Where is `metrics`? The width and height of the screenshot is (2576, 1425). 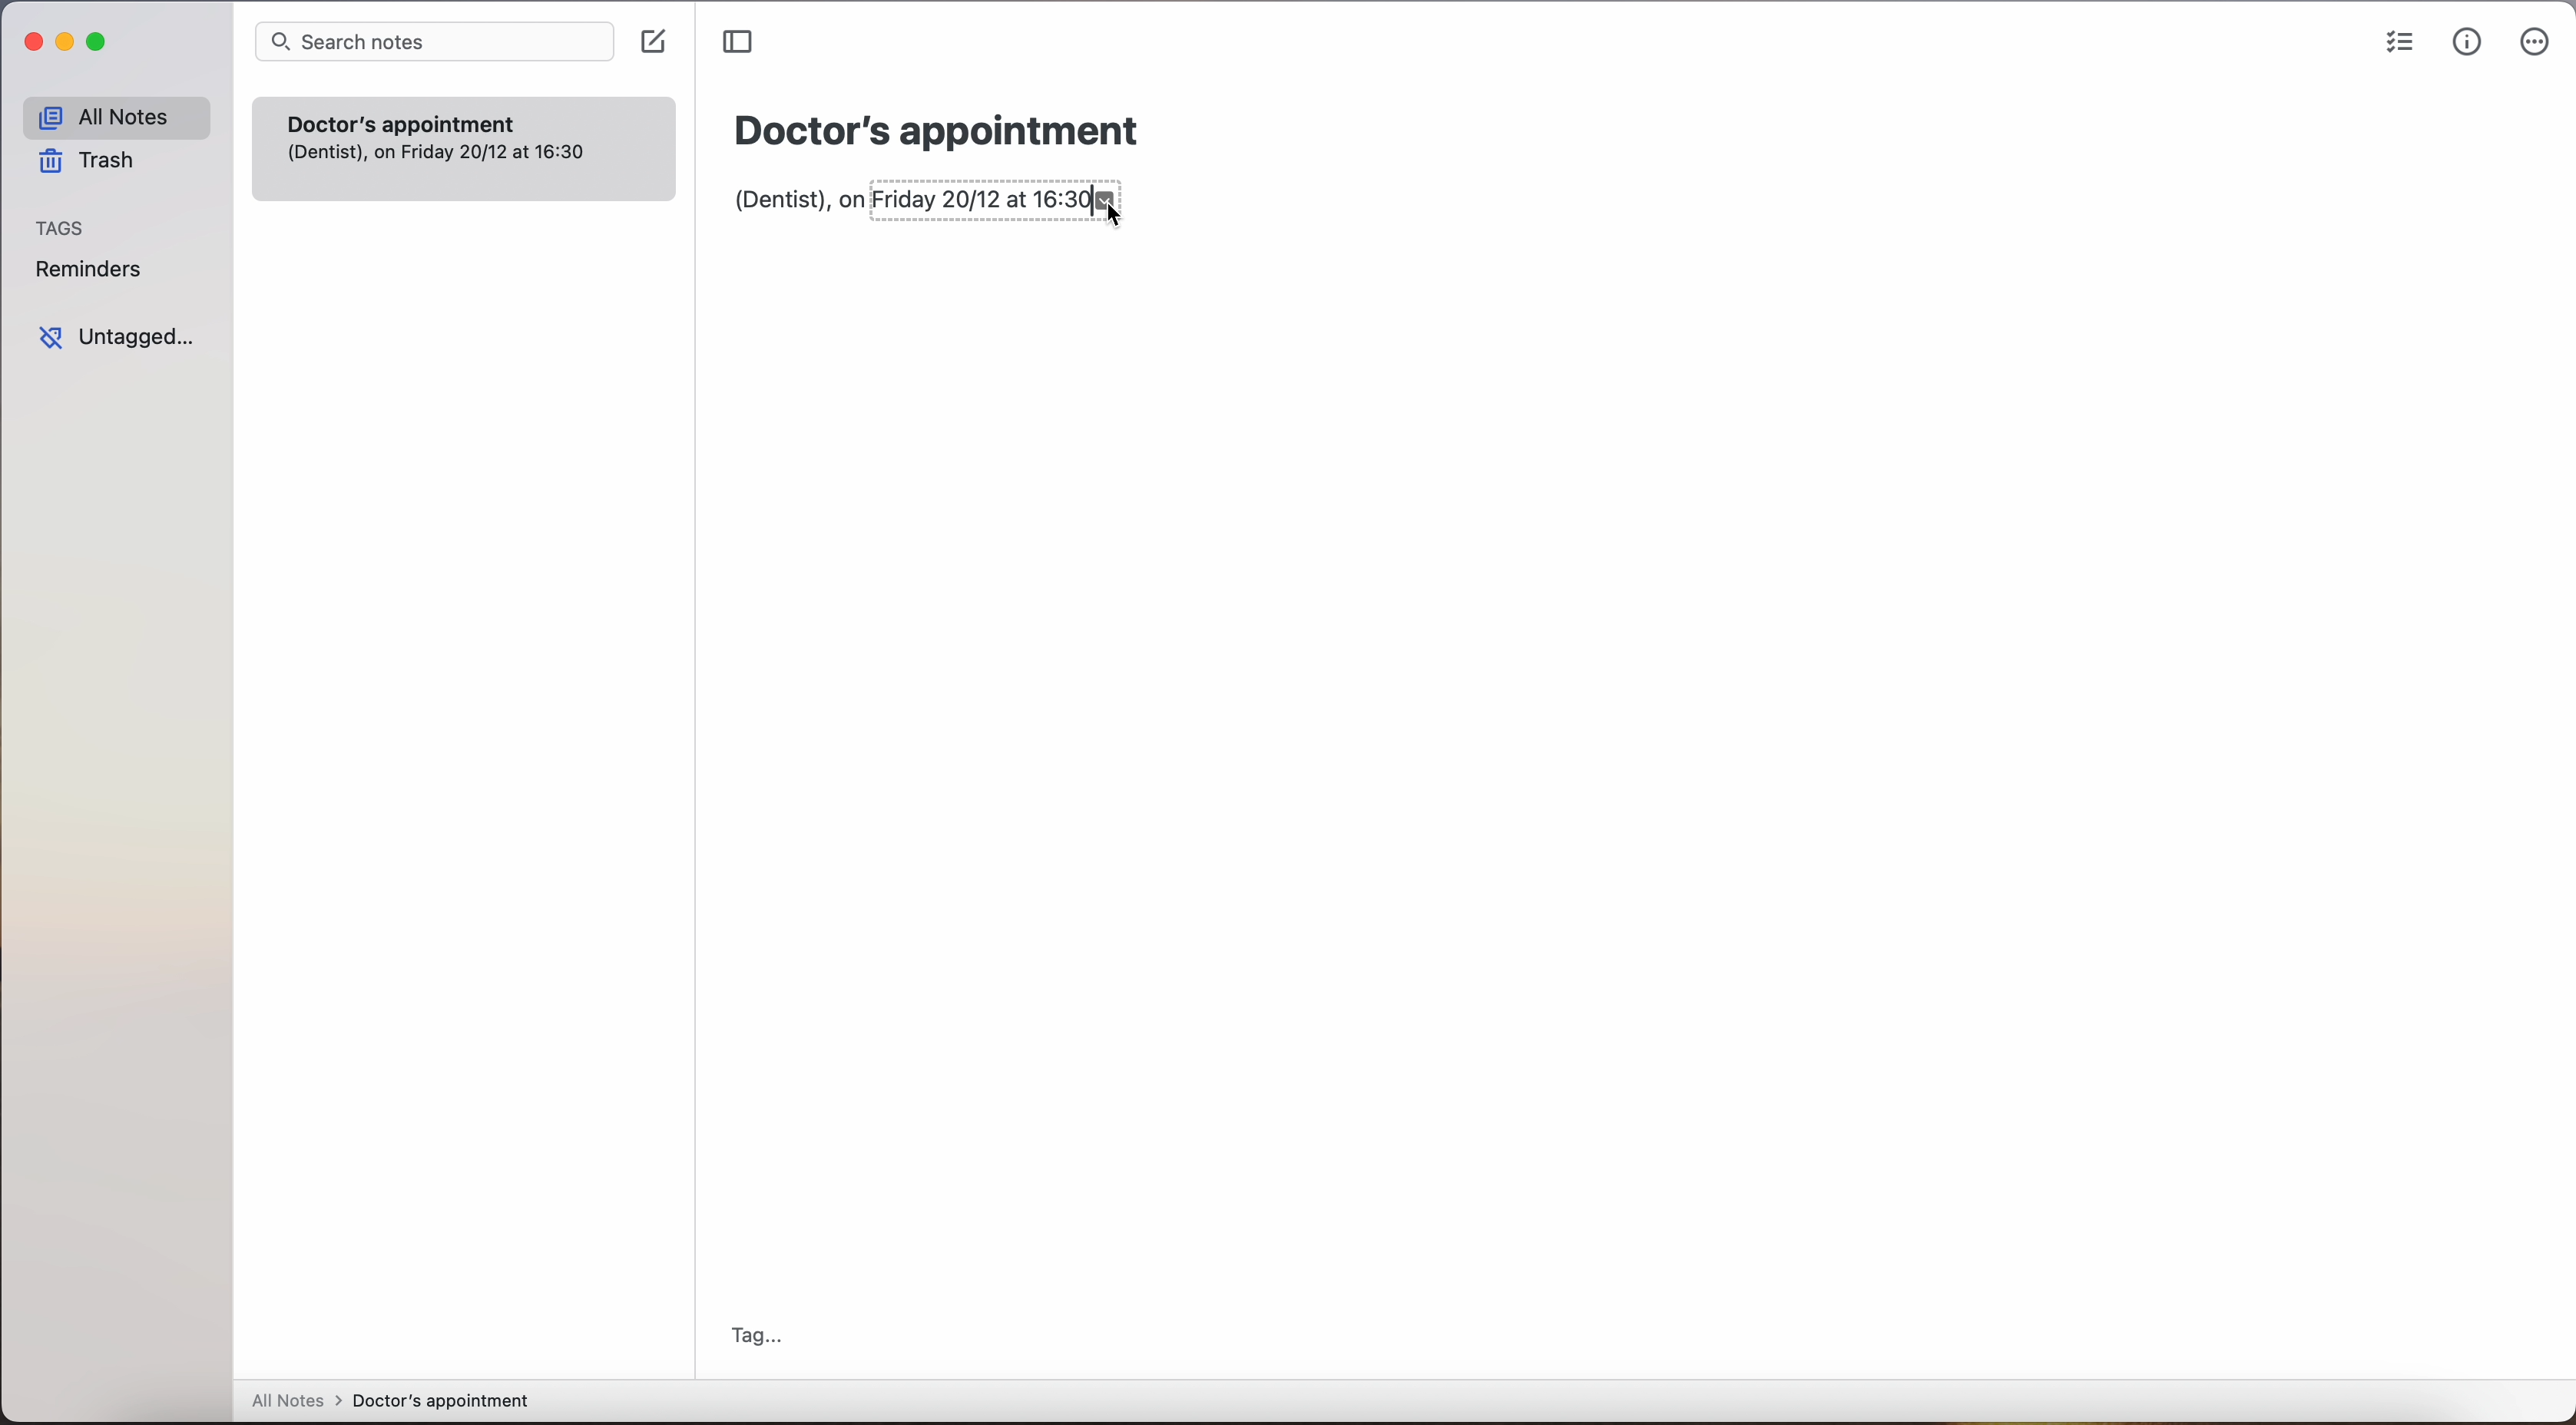 metrics is located at coordinates (2466, 46).